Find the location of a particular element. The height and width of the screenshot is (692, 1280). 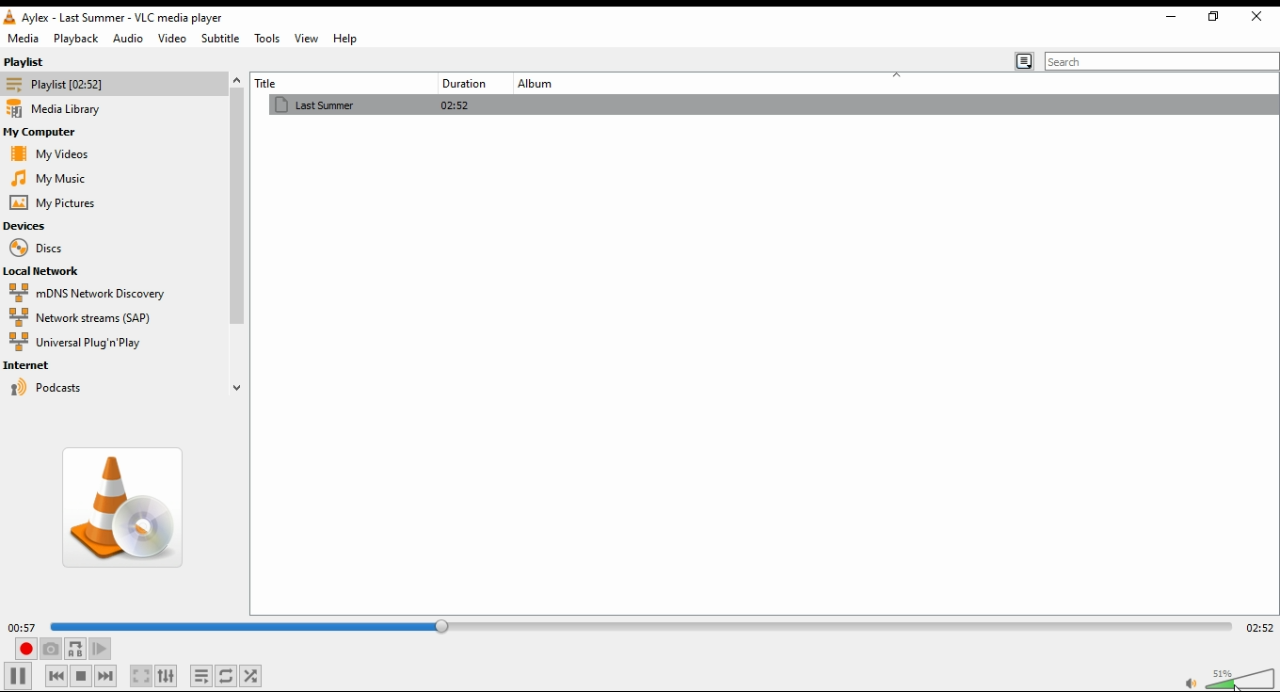

scroll bar is located at coordinates (237, 231).